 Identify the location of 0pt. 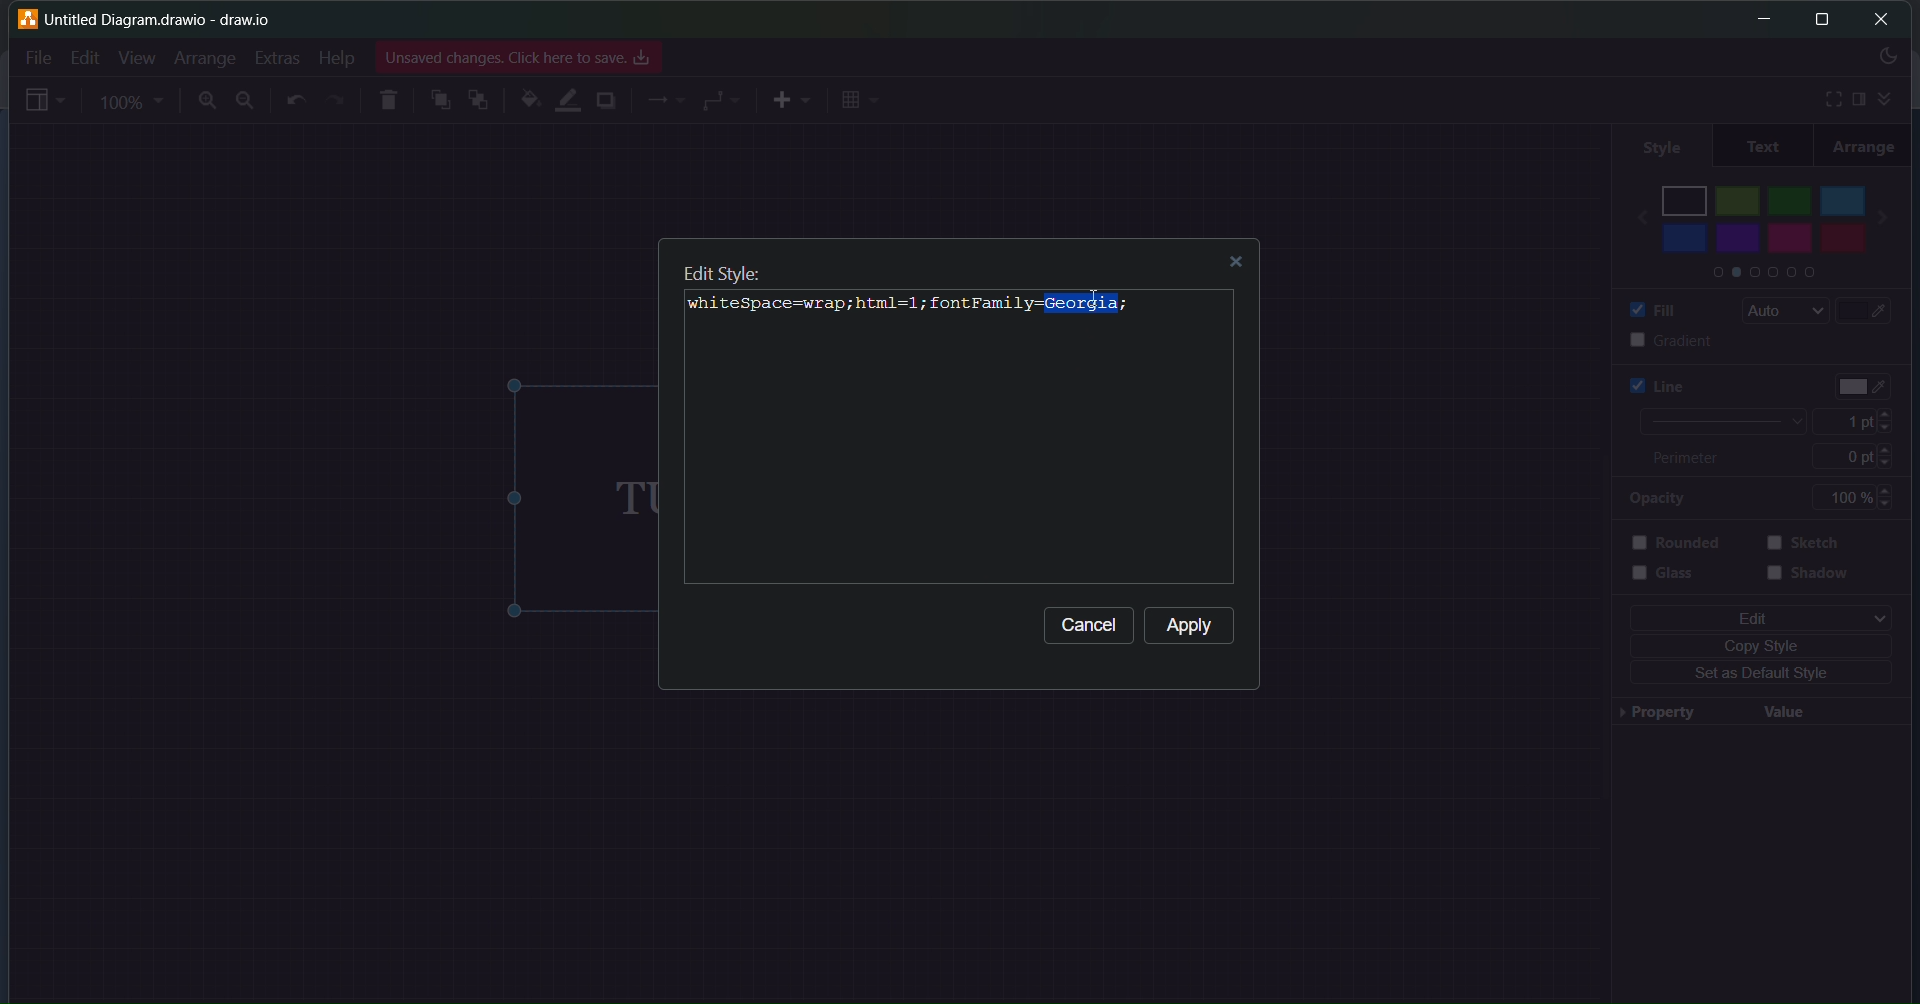
(1868, 455).